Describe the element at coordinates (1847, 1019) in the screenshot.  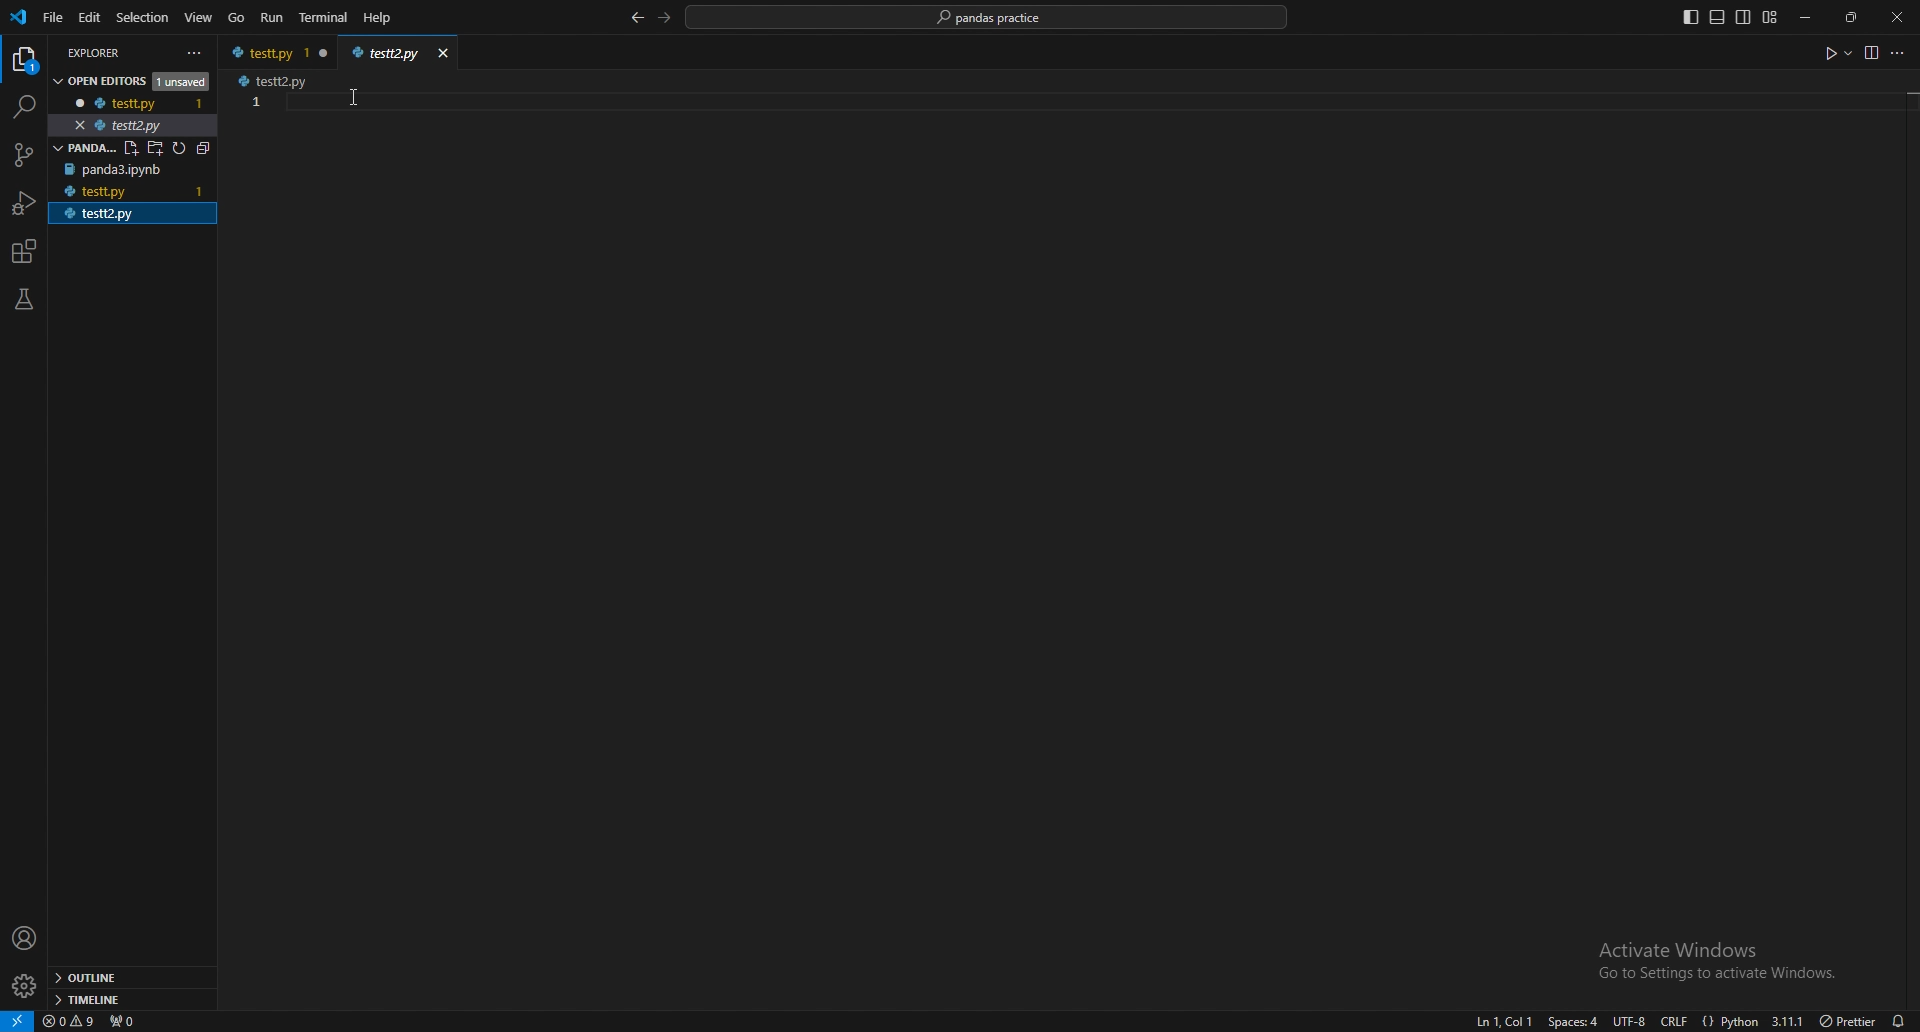
I see `) Prettier` at that location.